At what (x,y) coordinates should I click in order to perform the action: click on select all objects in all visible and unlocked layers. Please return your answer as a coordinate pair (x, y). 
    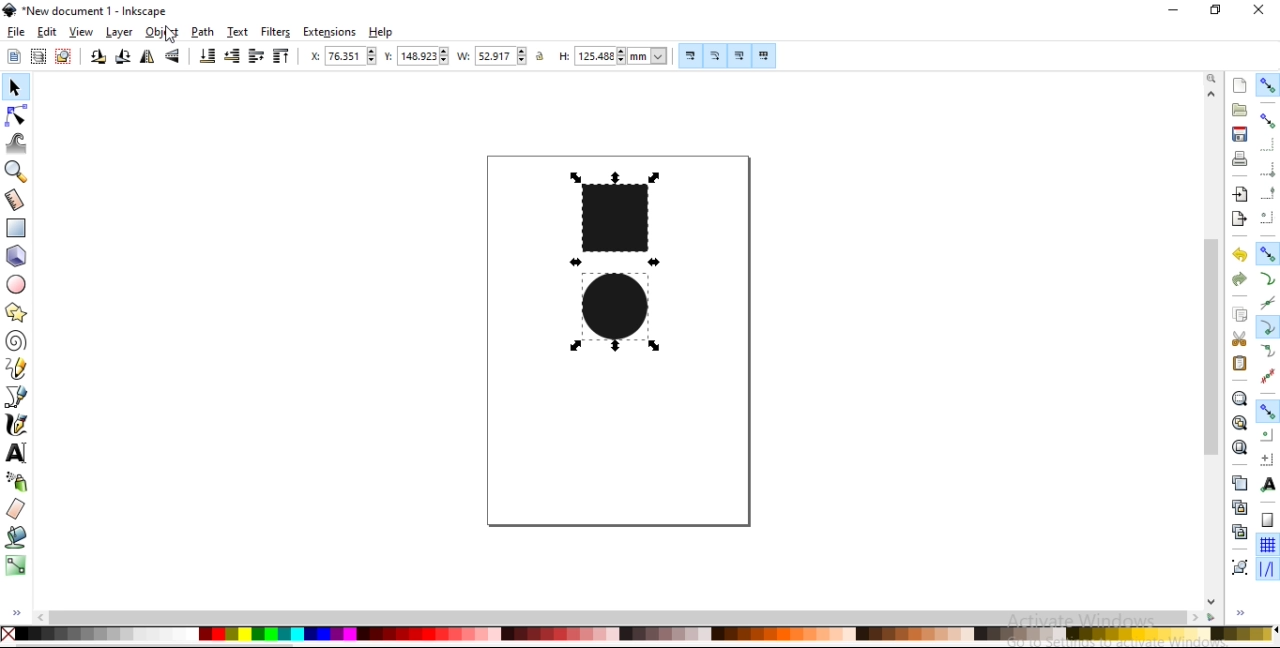
    Looking at the image, I should click on (37, 56).